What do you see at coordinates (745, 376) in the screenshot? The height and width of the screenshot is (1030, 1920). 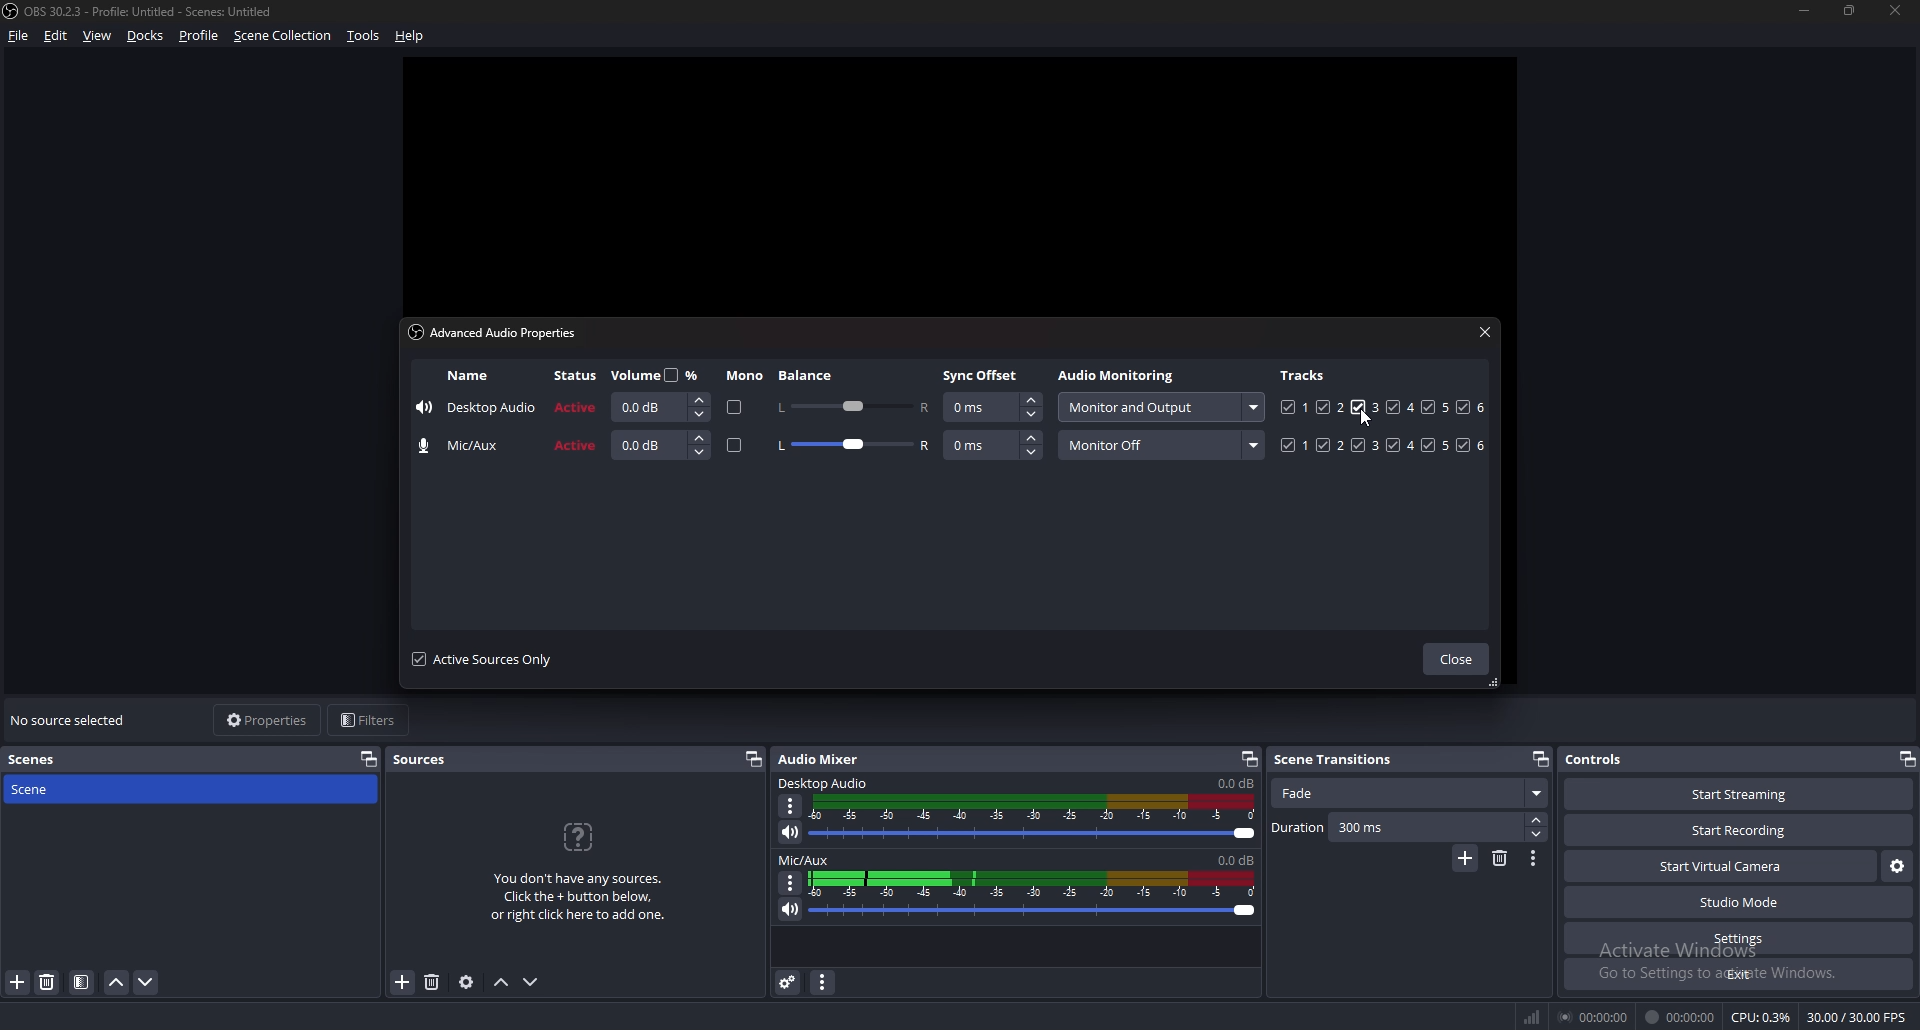 I see `mono` at bounding box center [745, 376].